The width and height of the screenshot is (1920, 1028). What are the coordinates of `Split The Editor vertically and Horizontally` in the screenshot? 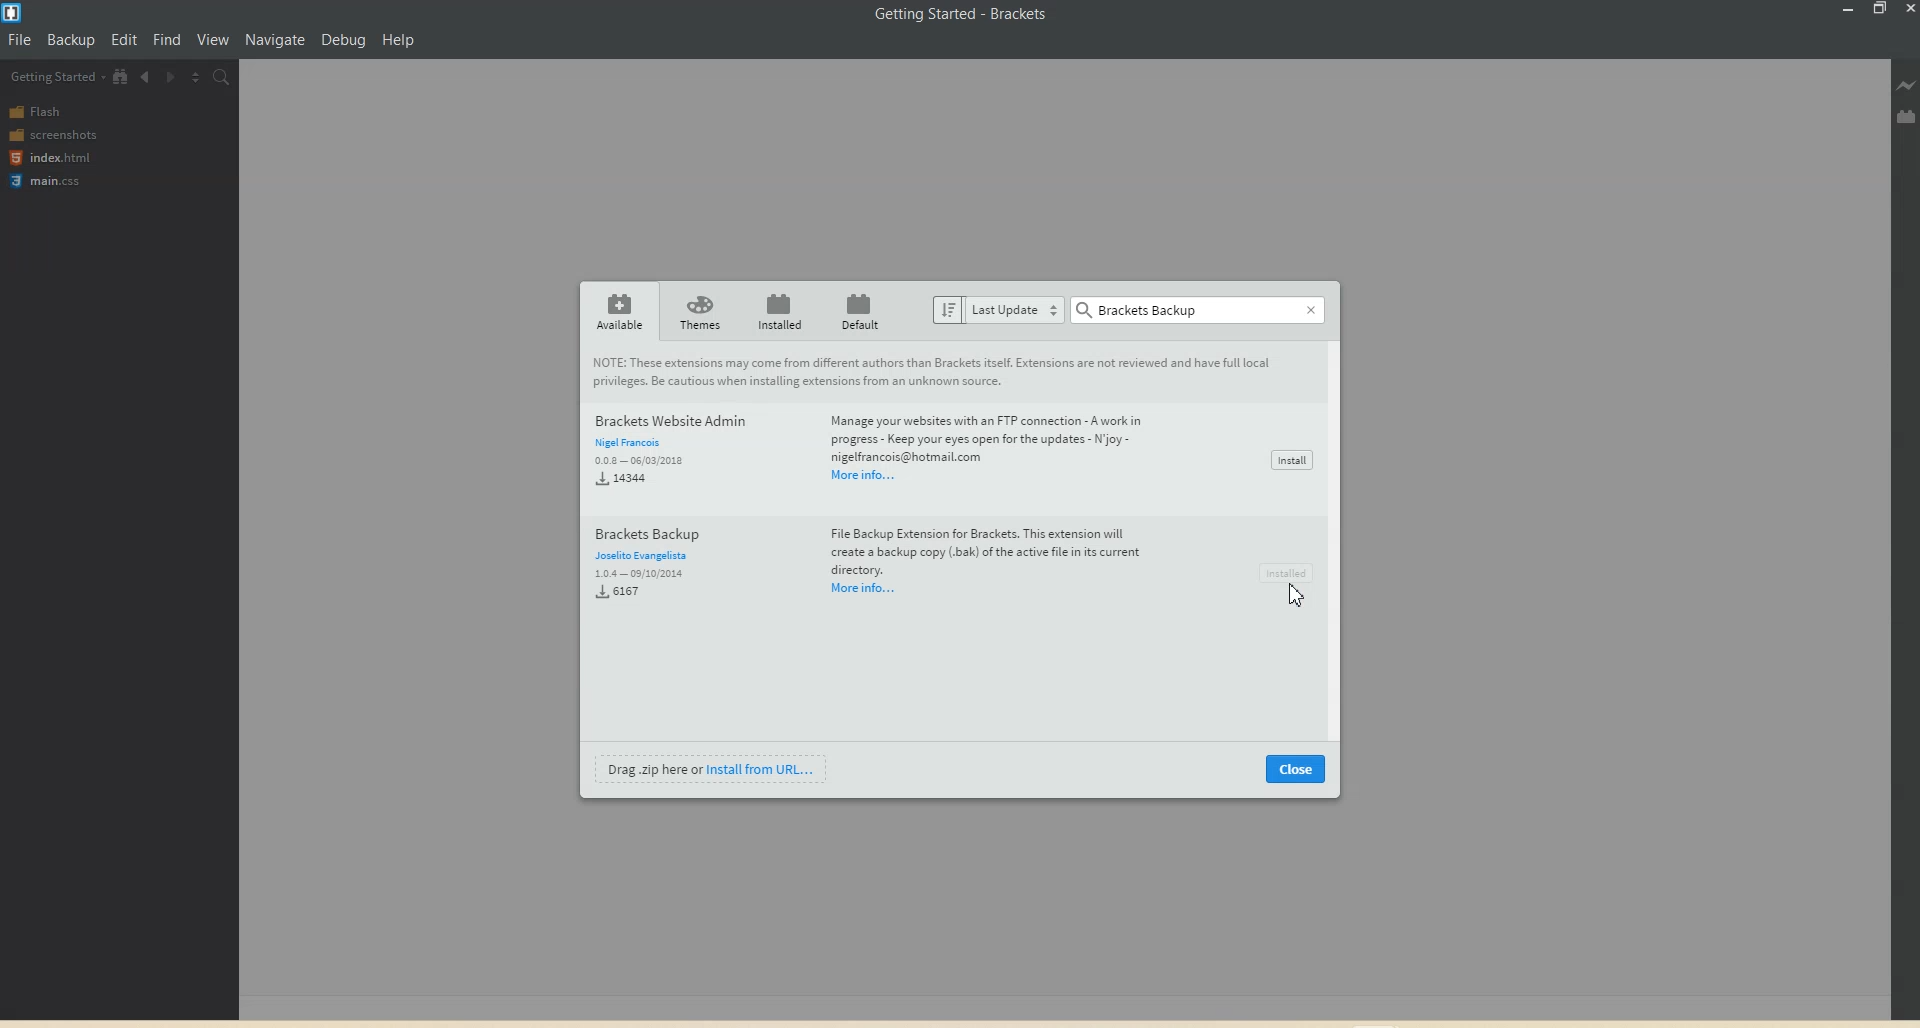 It's located at (195, 77).